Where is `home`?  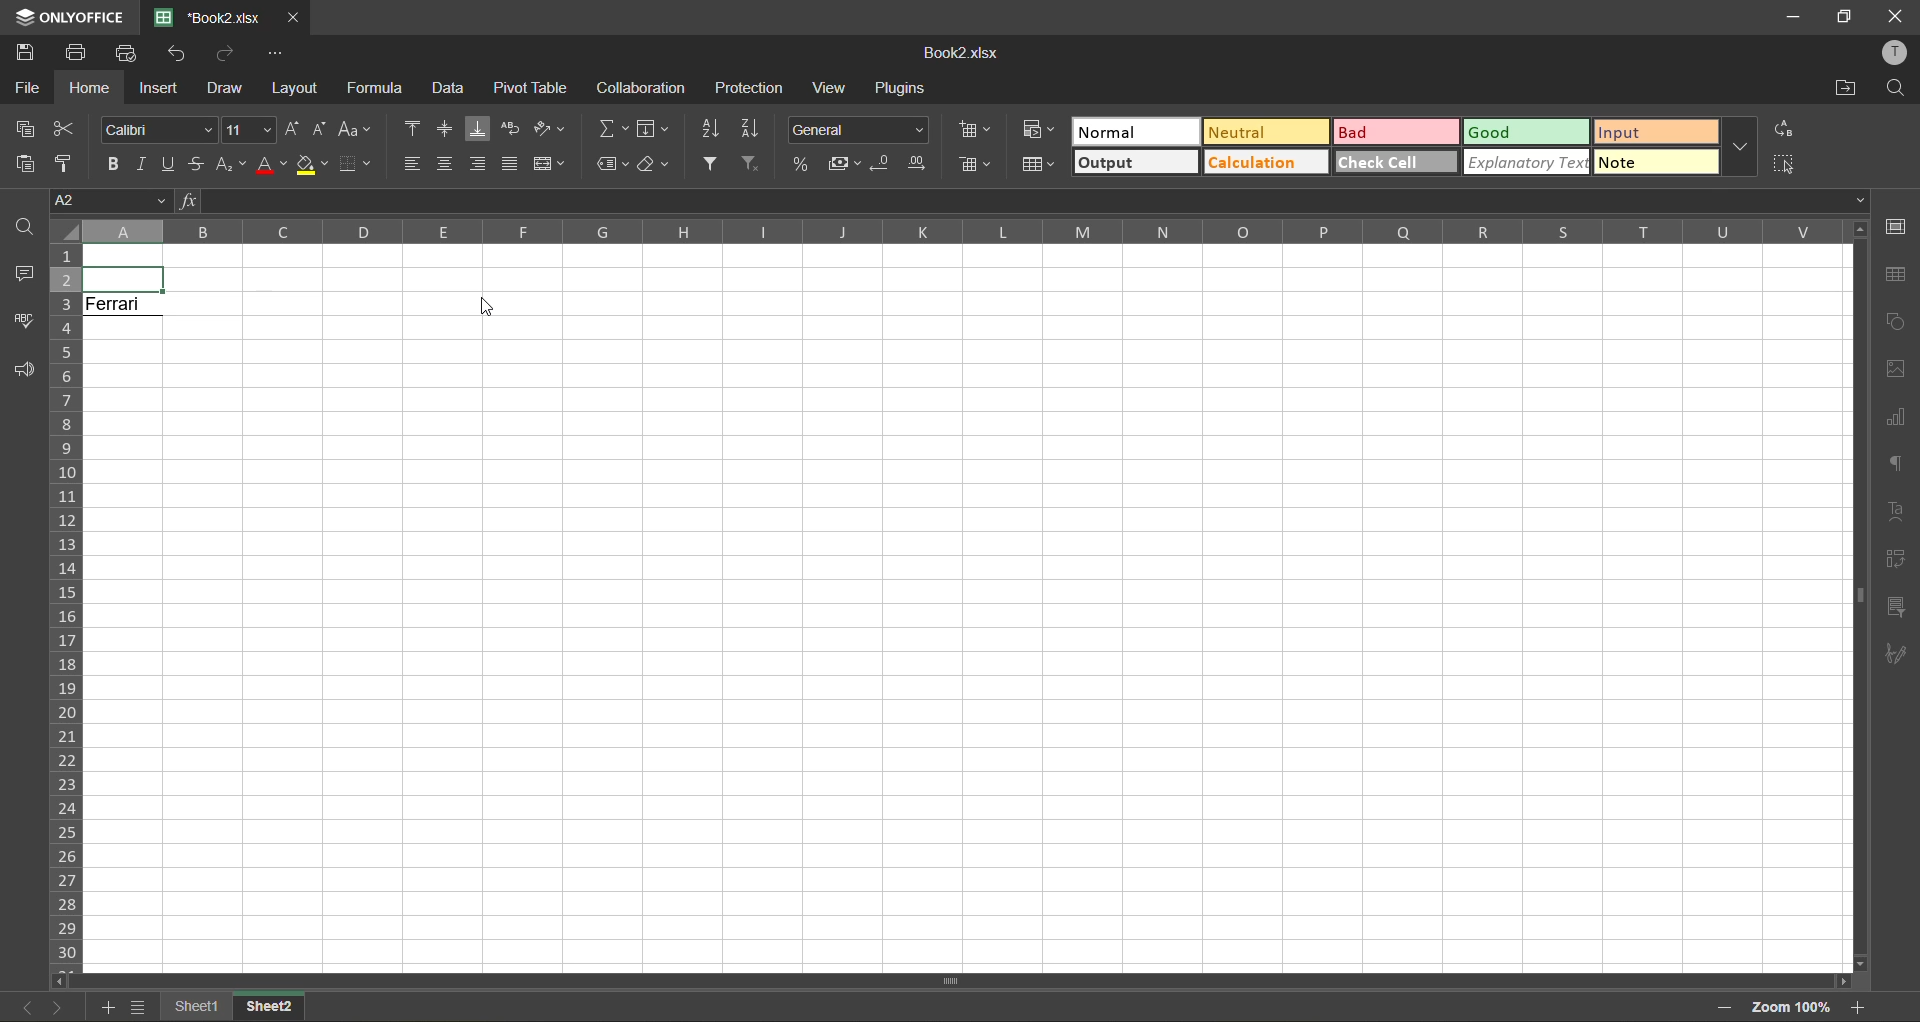
home is located at coordinates (90, 87).